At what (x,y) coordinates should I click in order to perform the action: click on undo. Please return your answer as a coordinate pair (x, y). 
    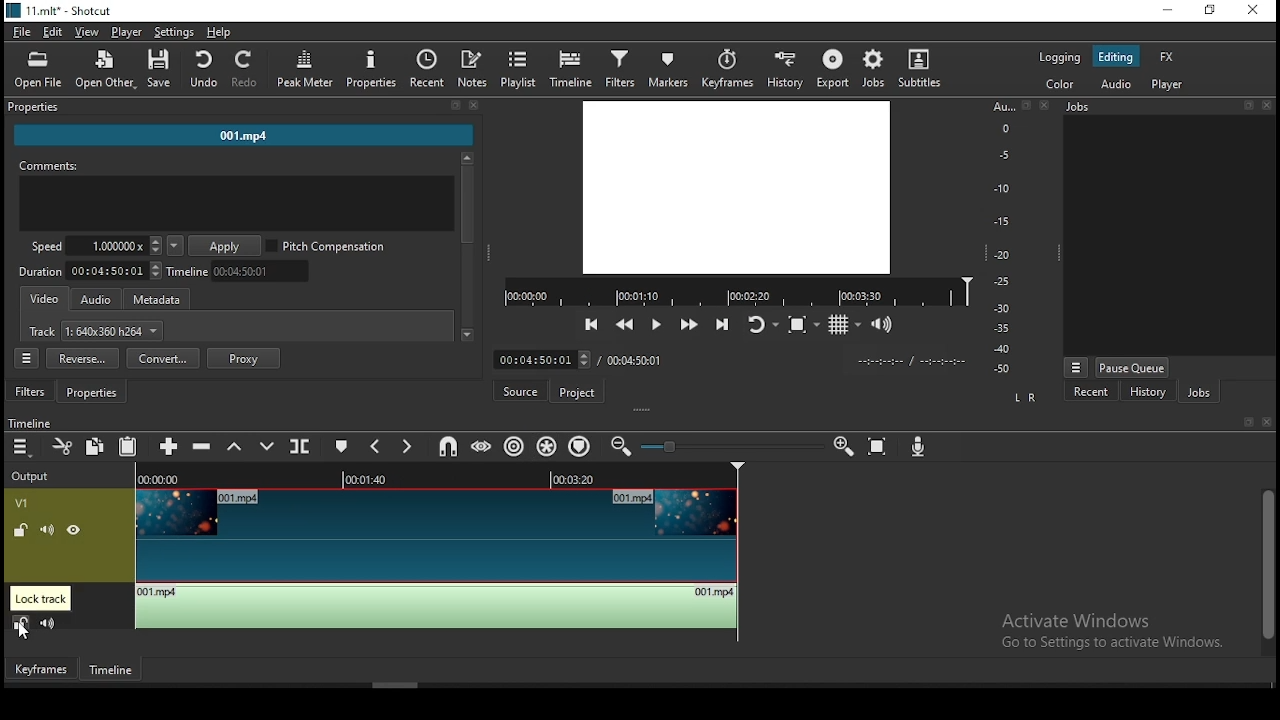
    Looking at the image, I should click on (205, 70).